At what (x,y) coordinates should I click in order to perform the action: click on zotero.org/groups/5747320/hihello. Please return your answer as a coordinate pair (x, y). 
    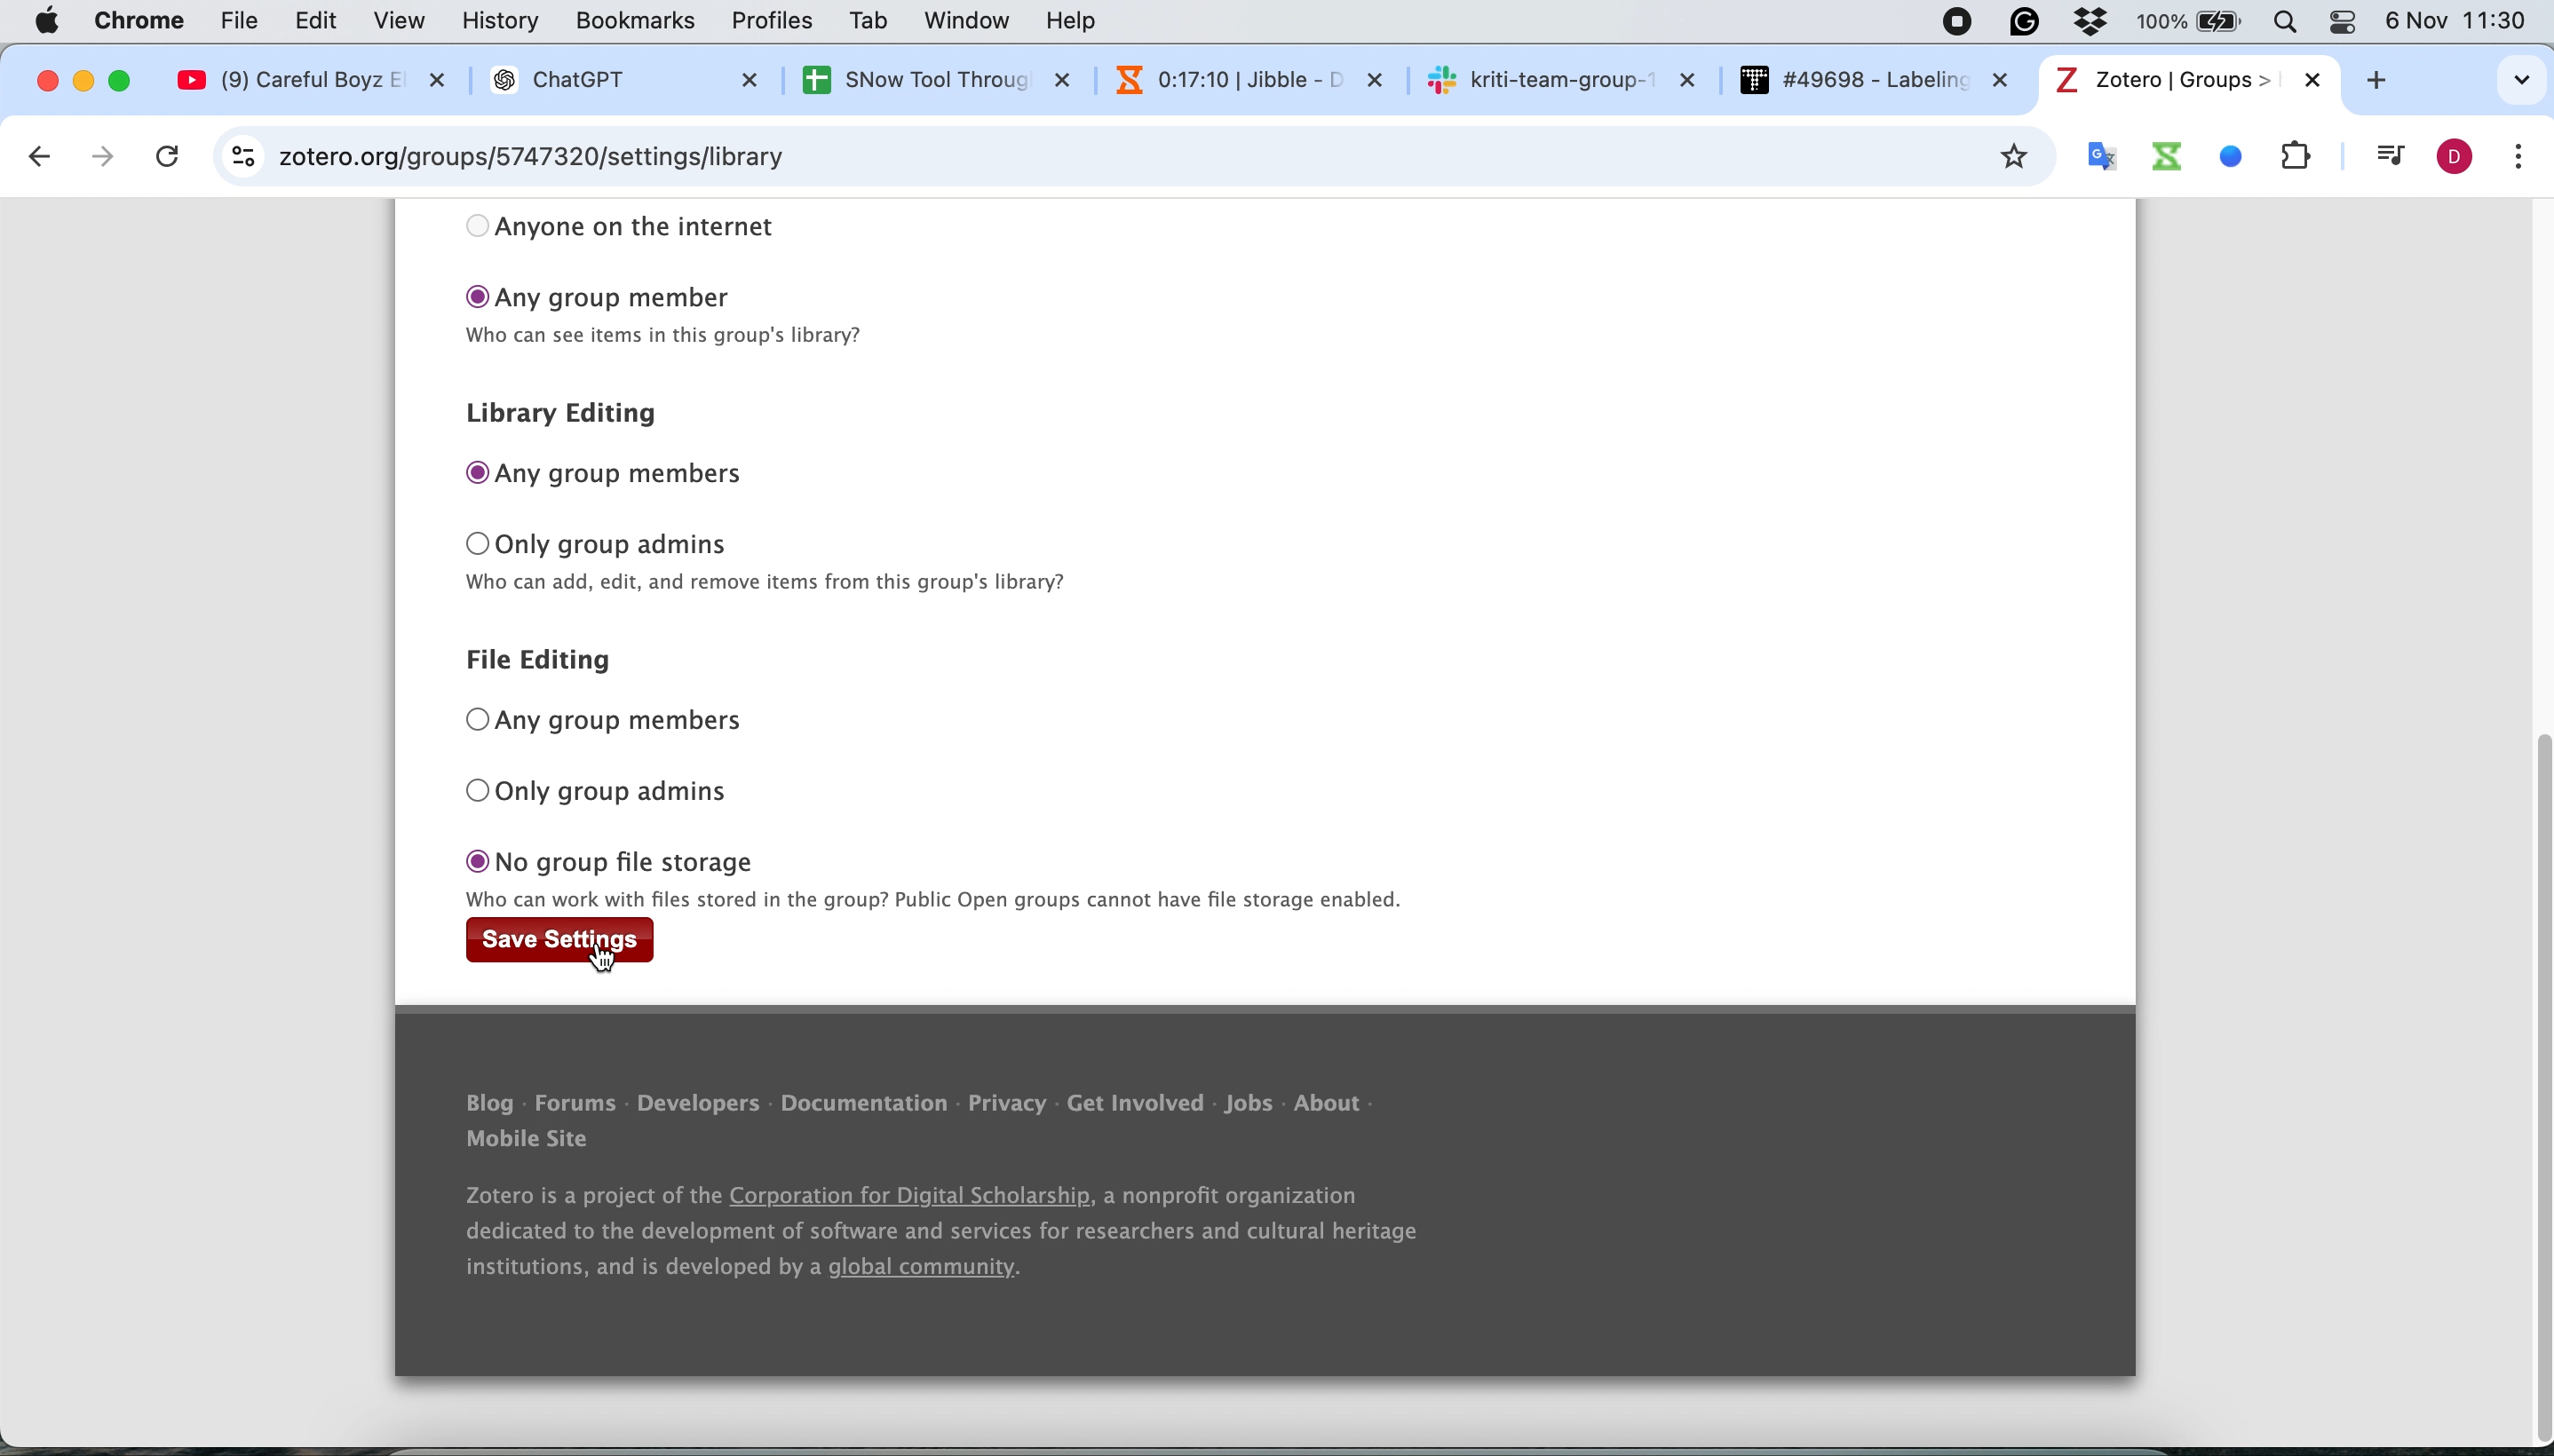
    Looking at the image, I should click on (561, 158).